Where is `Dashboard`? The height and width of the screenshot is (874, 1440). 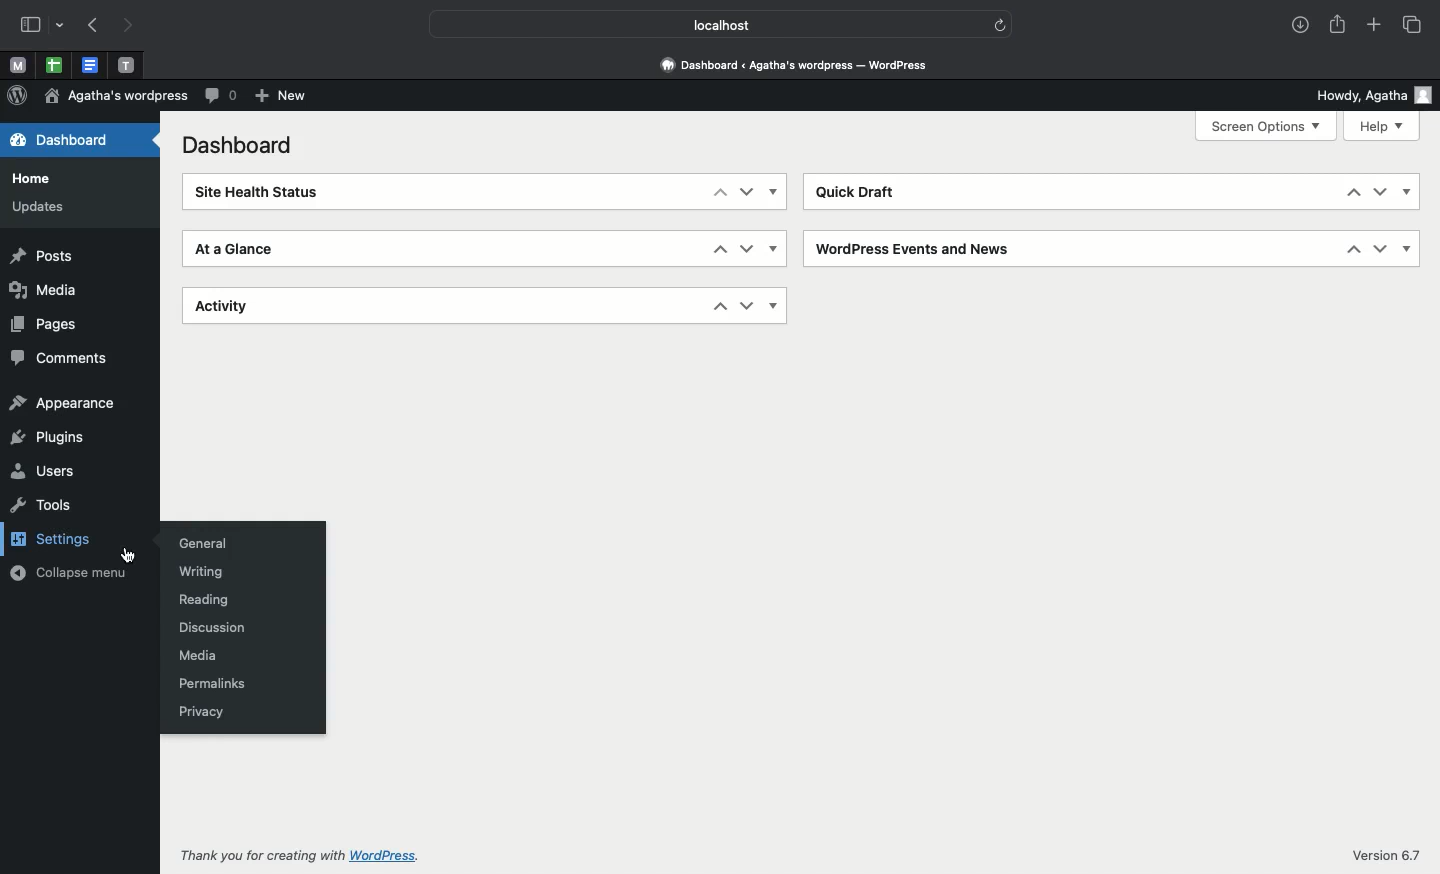 Dashboard is located at coordinates (66, 141).